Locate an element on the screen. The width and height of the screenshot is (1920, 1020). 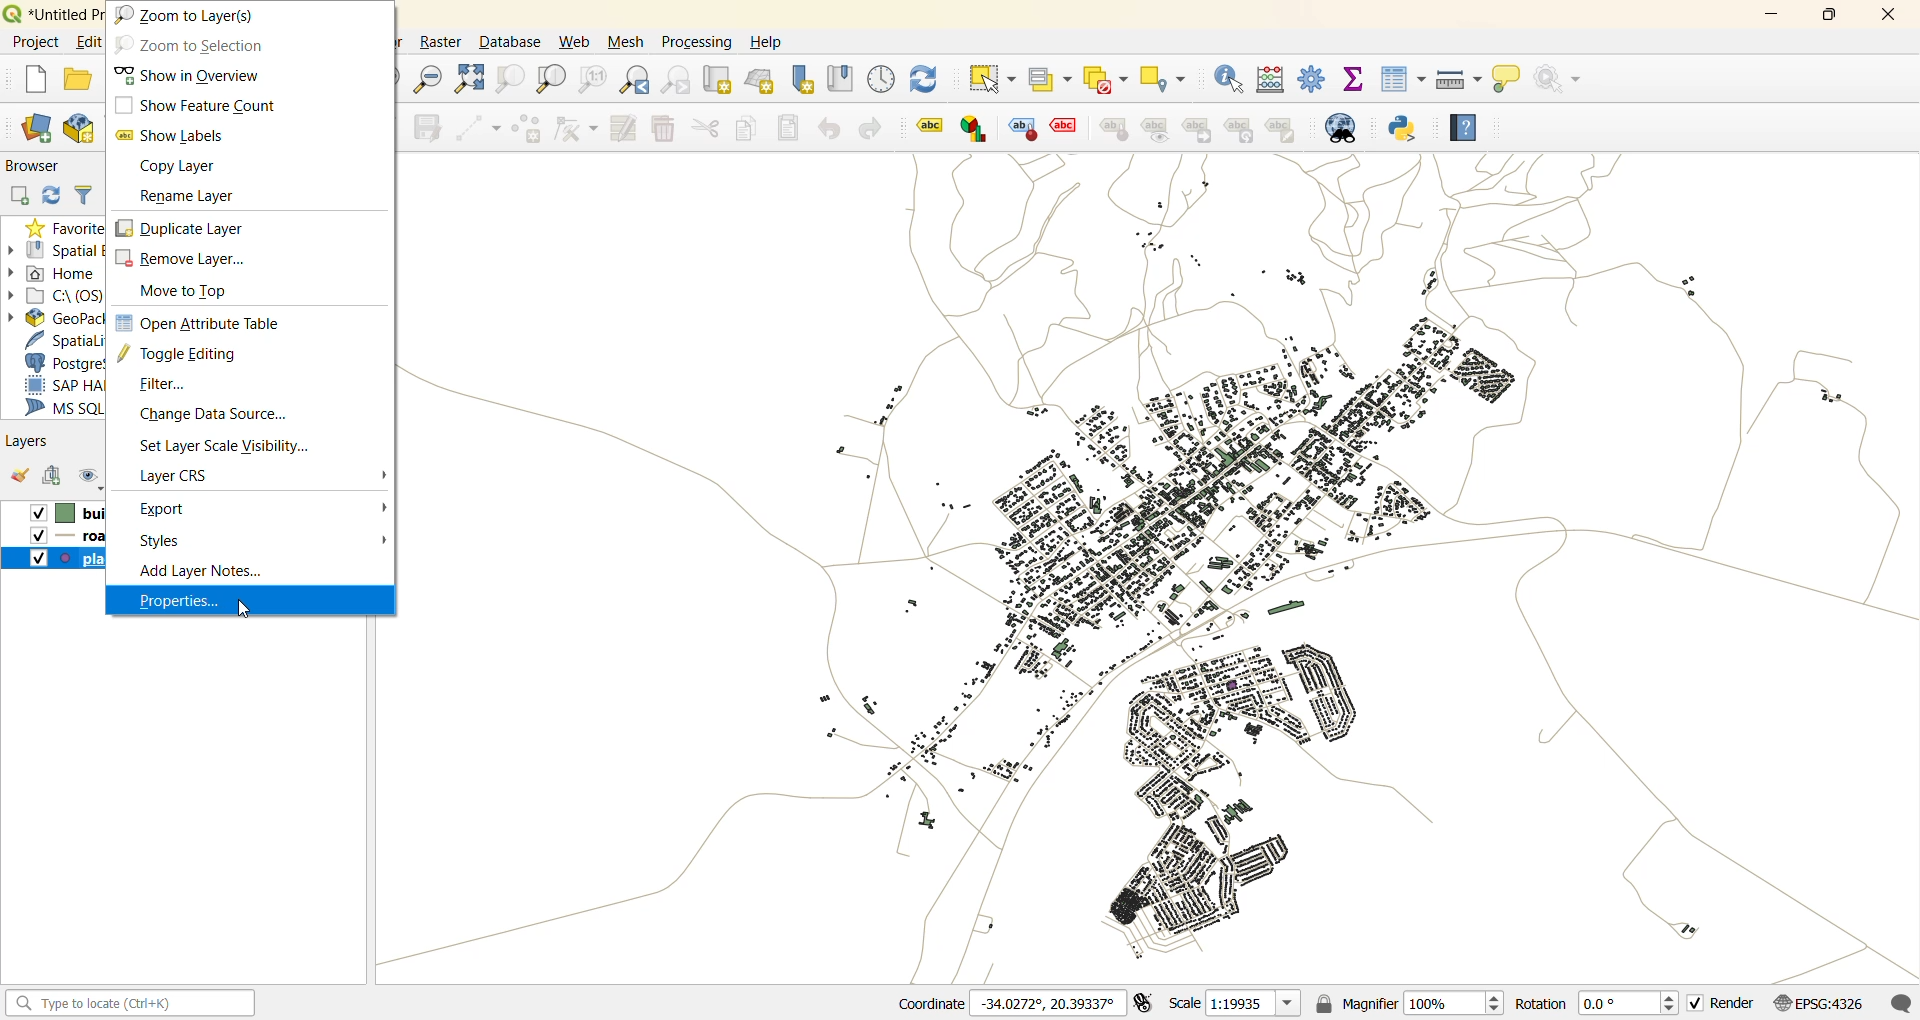
project is located at coordinates (36, 41).